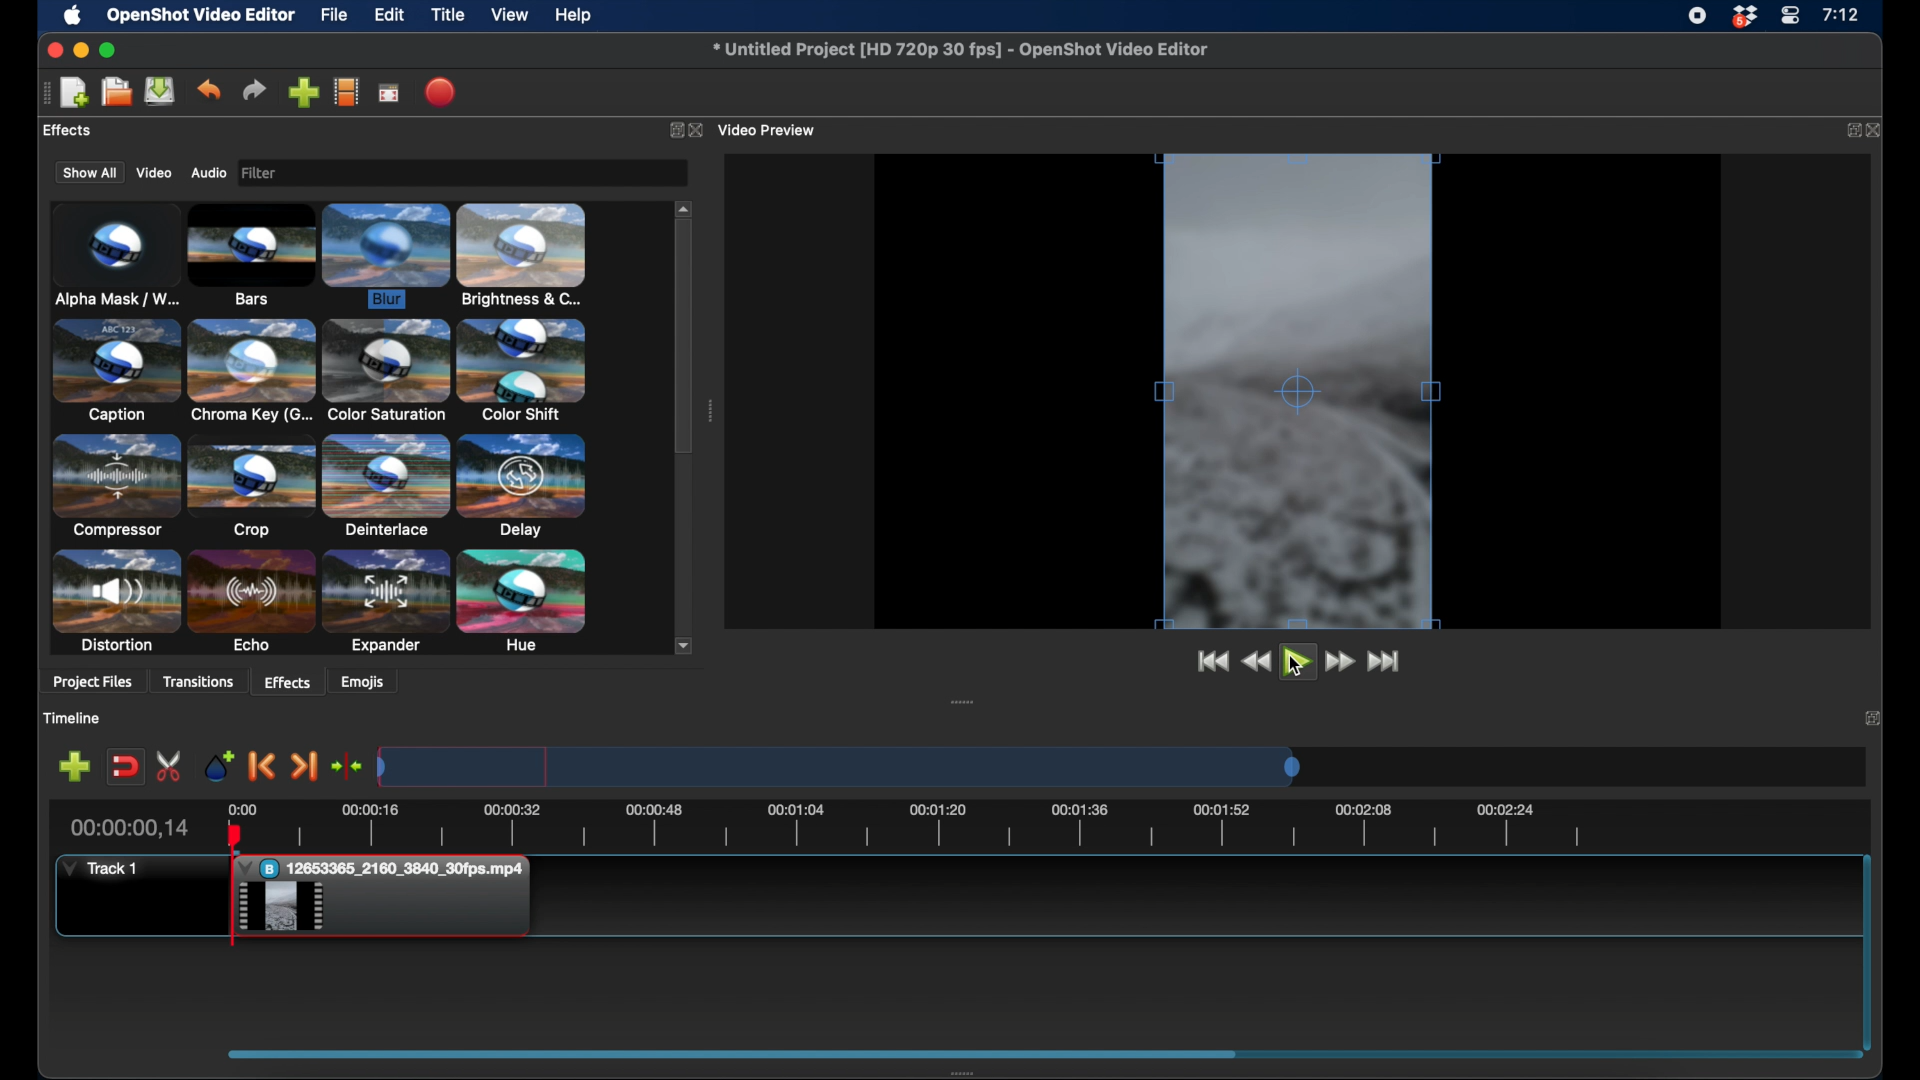 The image size is (1920, 1080). Describe the element at coordinates (348, 765) in the screenshot. I see `center the playhead on timeline` at that location.